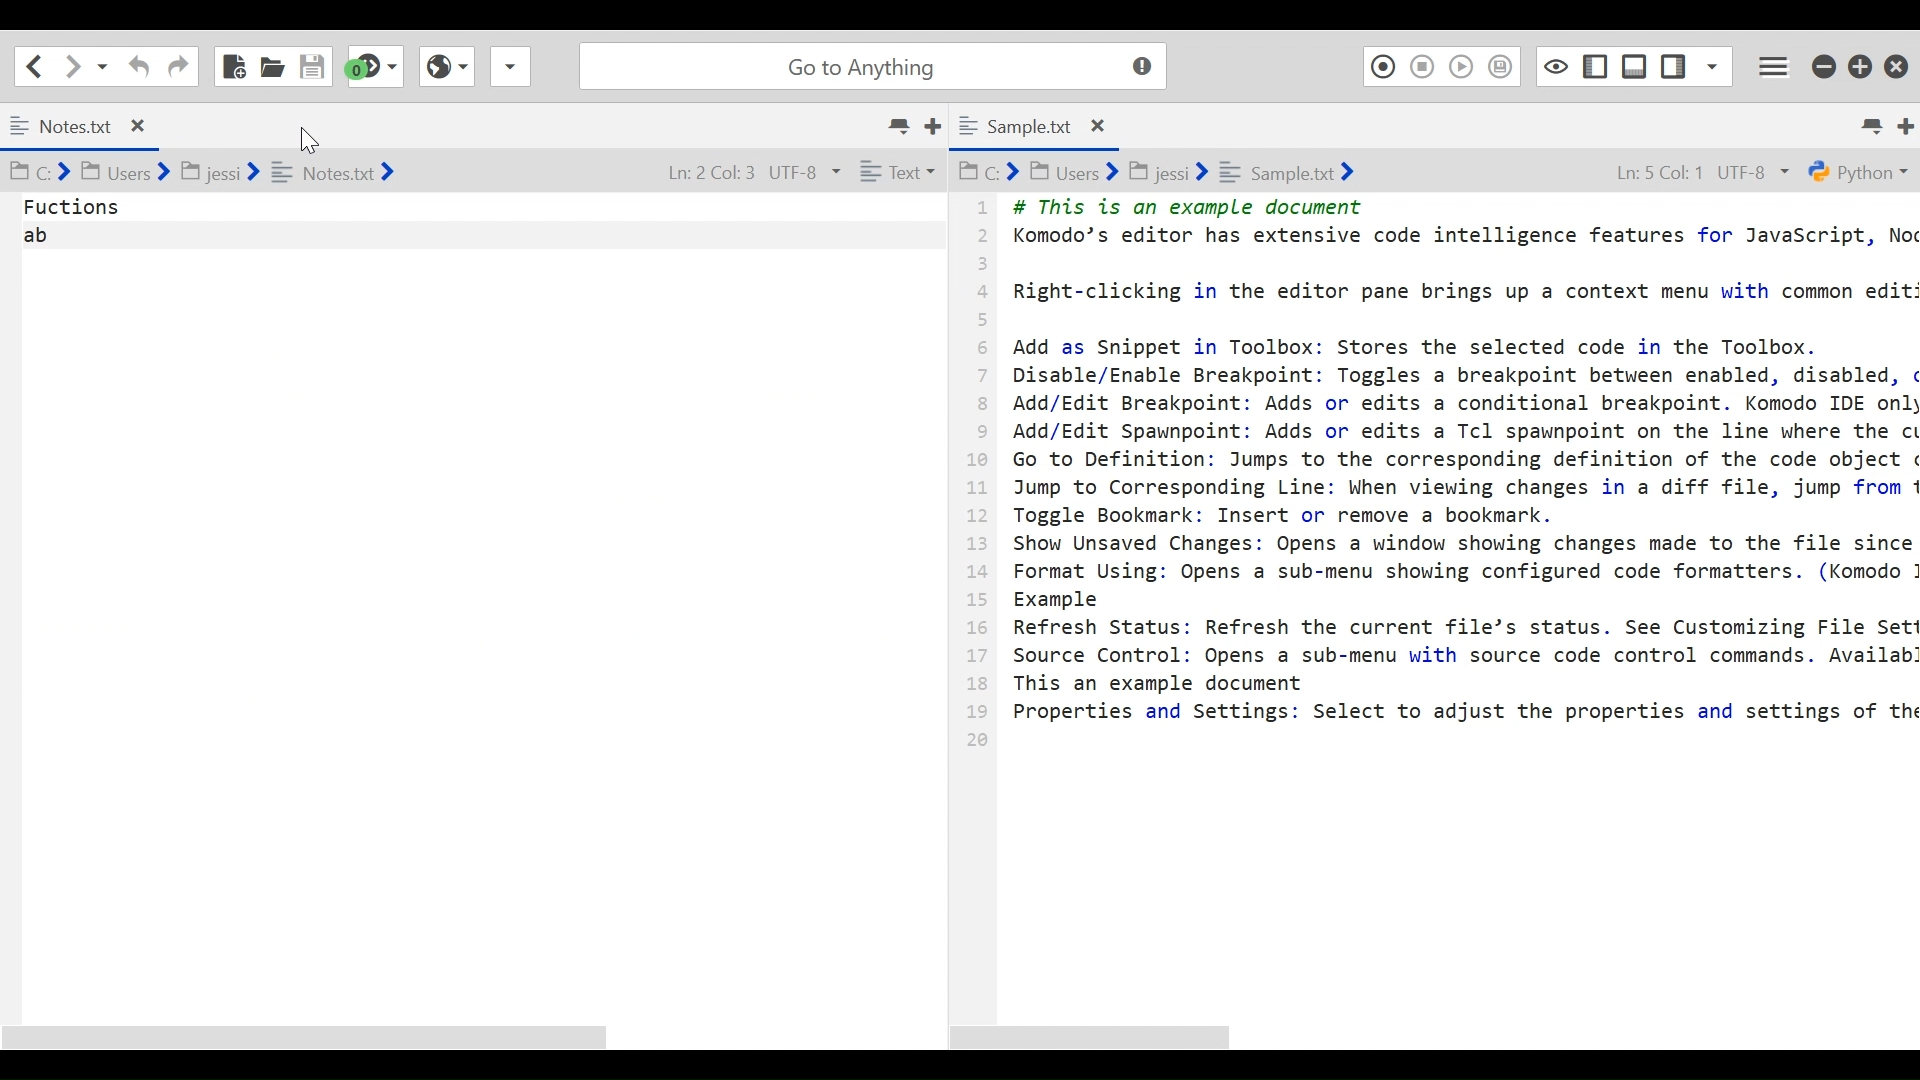 This screenshot has height=1080, width=1920. Describe the element at coordinates (1421, 66) in the screenshot. I see `Stop Recording Macro` at that location.